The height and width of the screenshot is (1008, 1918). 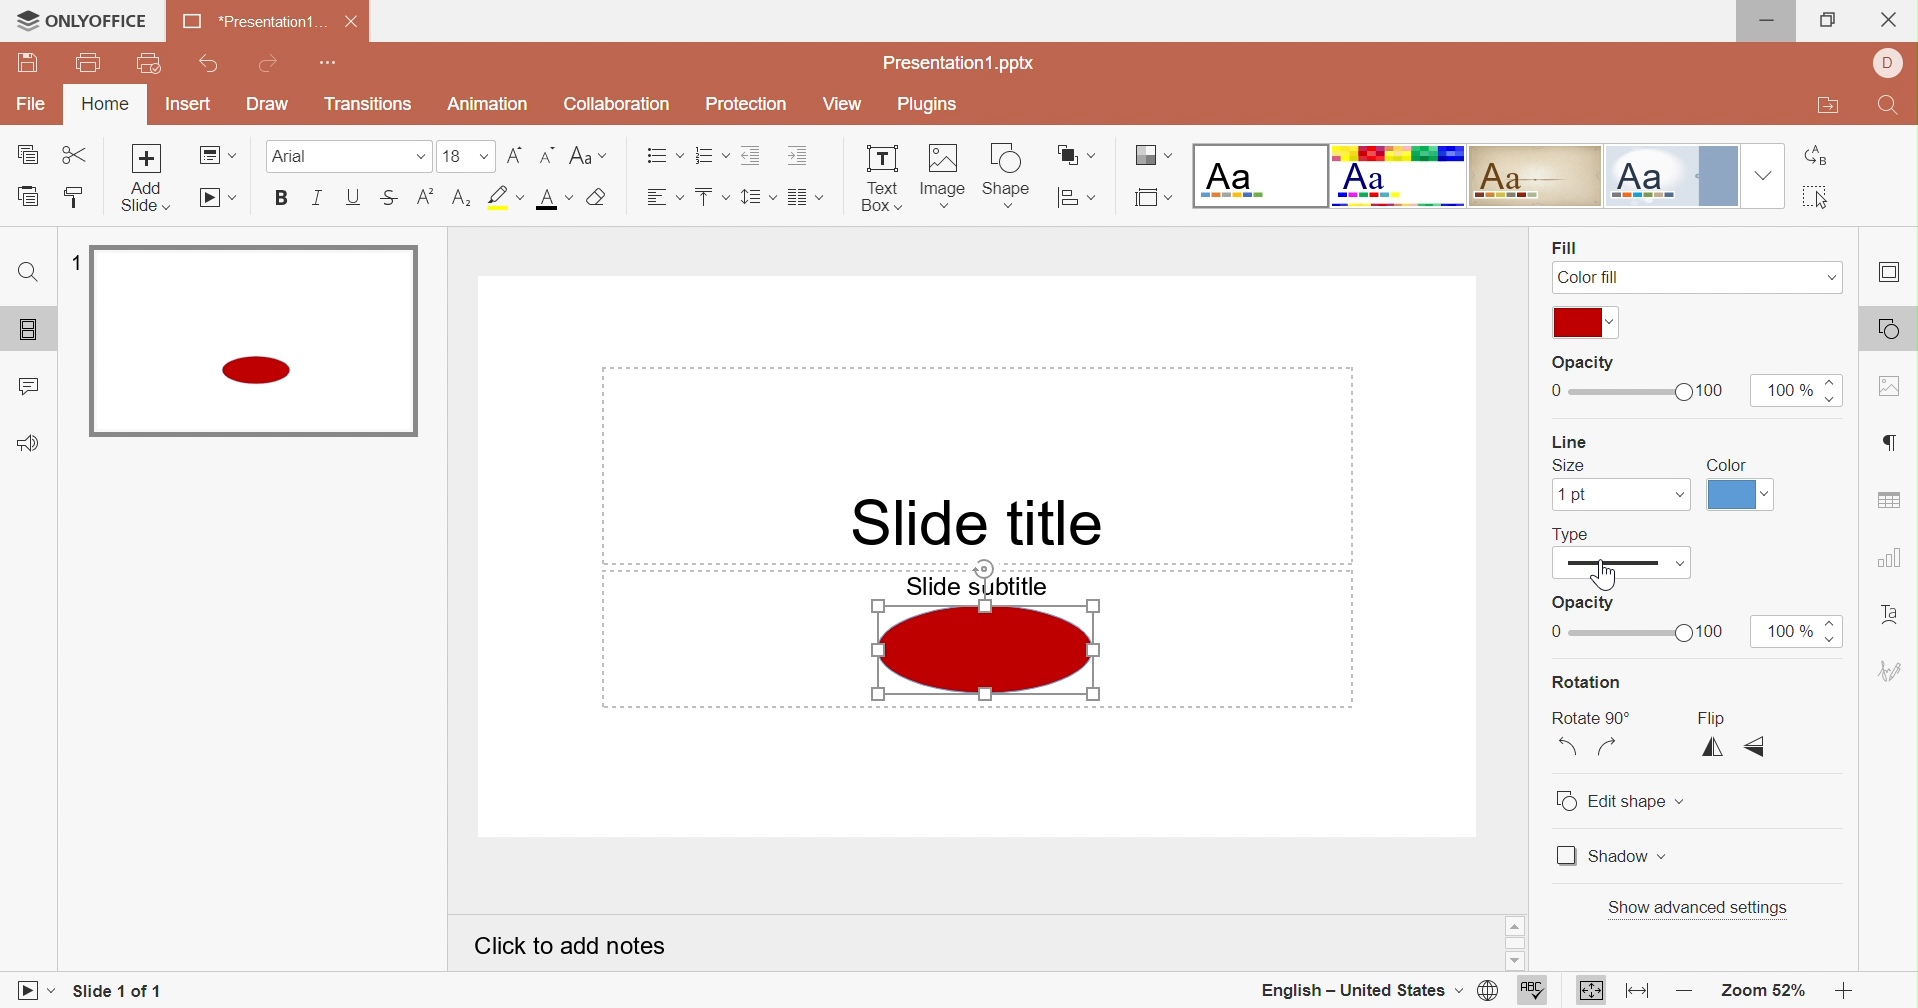 I want to click on Flip, so click(x=1711, y=719).